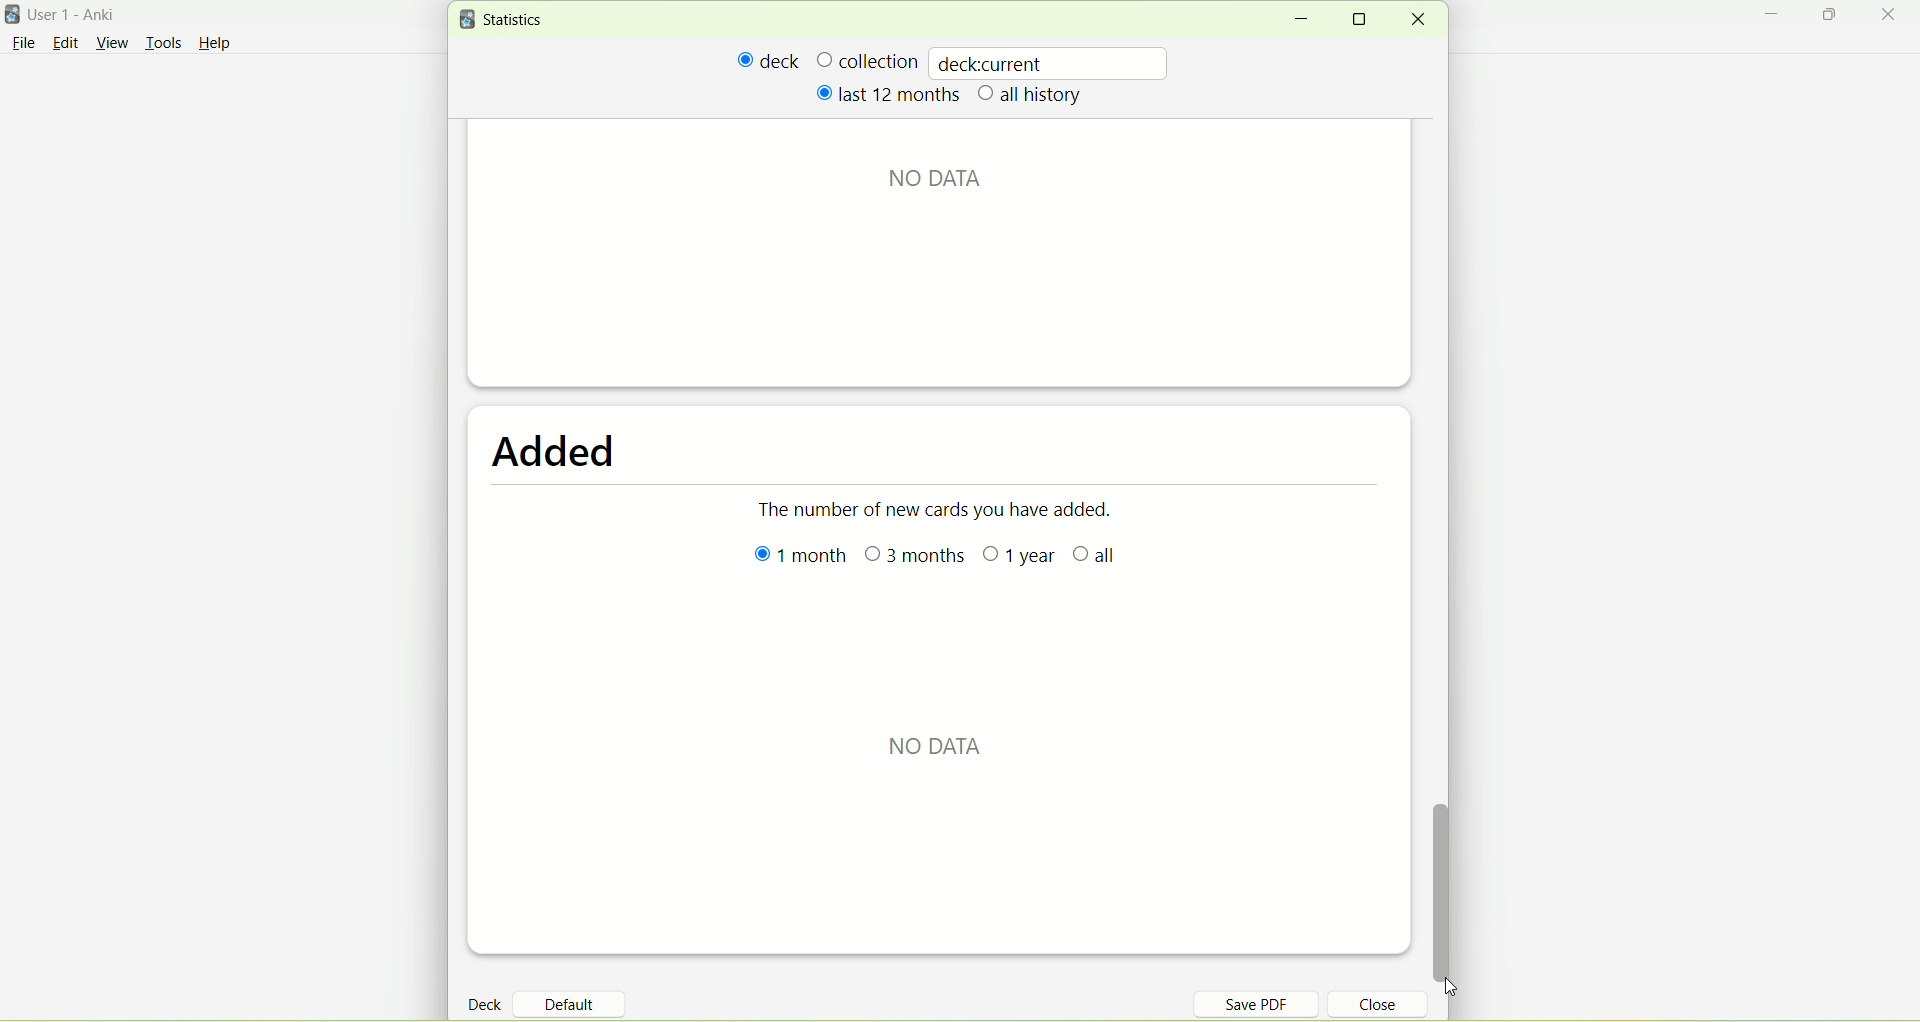 This screenshot has width=1920, height=1022. Describe the element at coordinates (506, 20) in the screenshot. I see `statistics` at that location.